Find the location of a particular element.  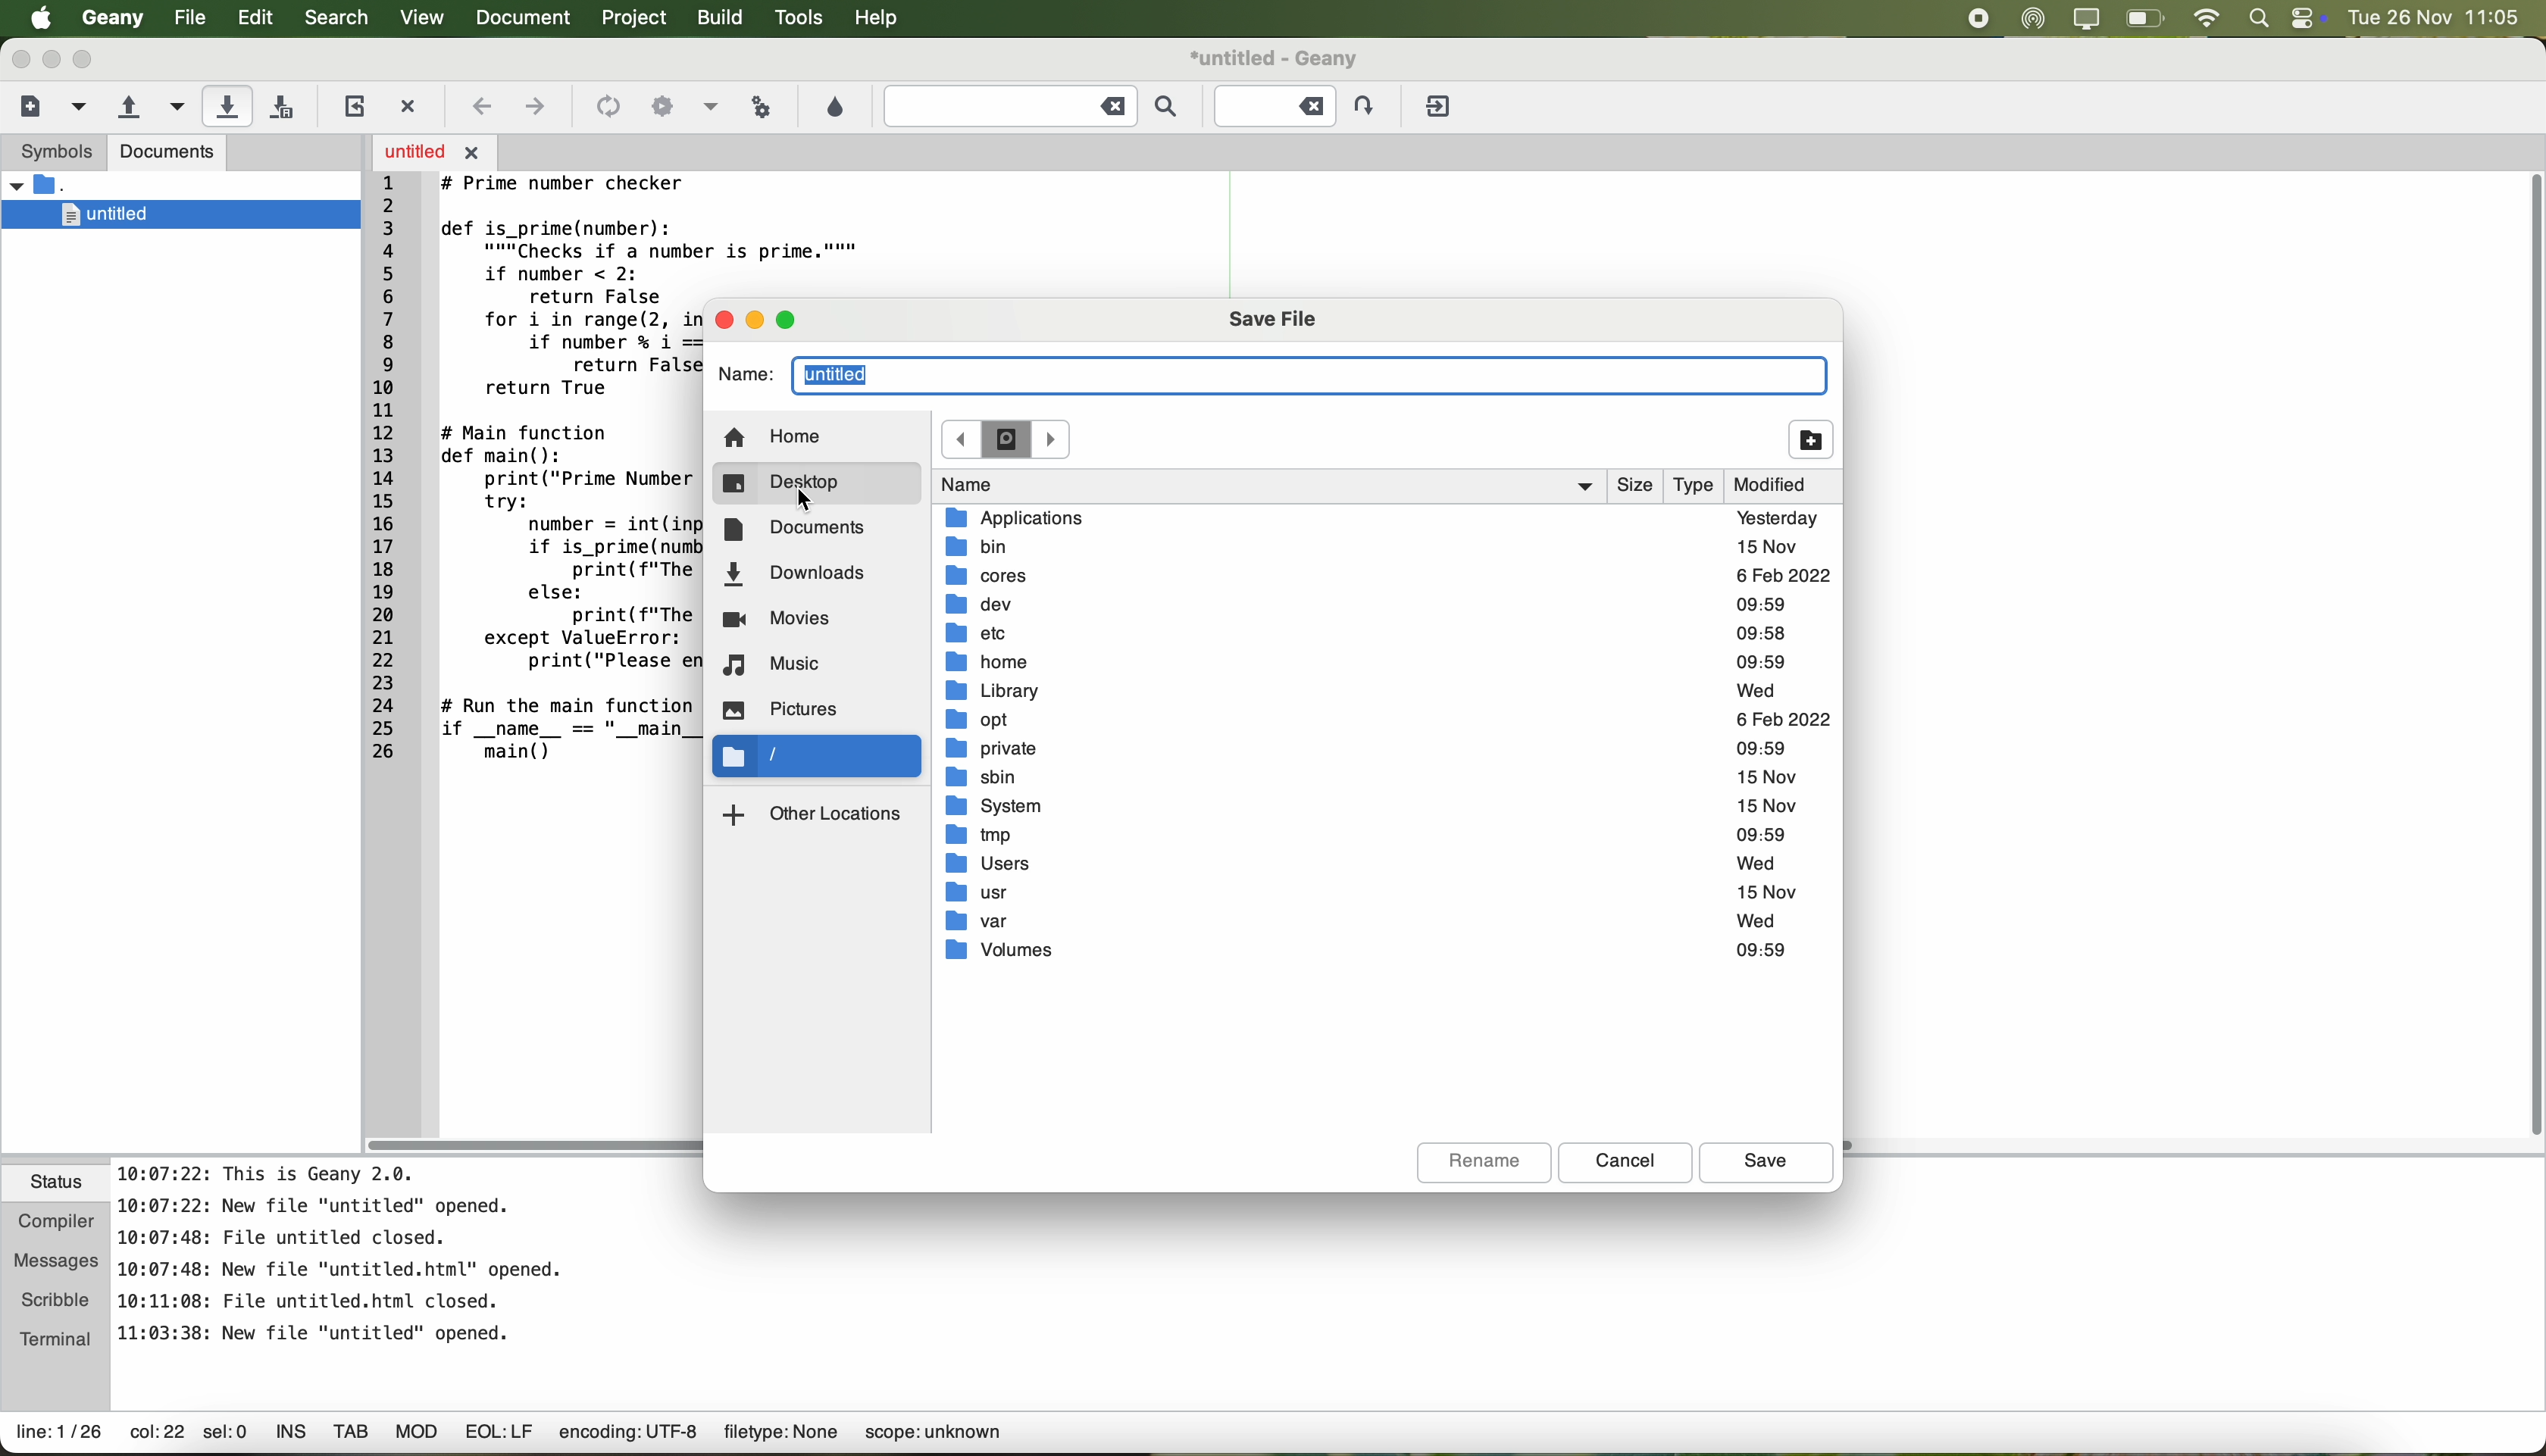

system is located at coordinates (1377, 807).